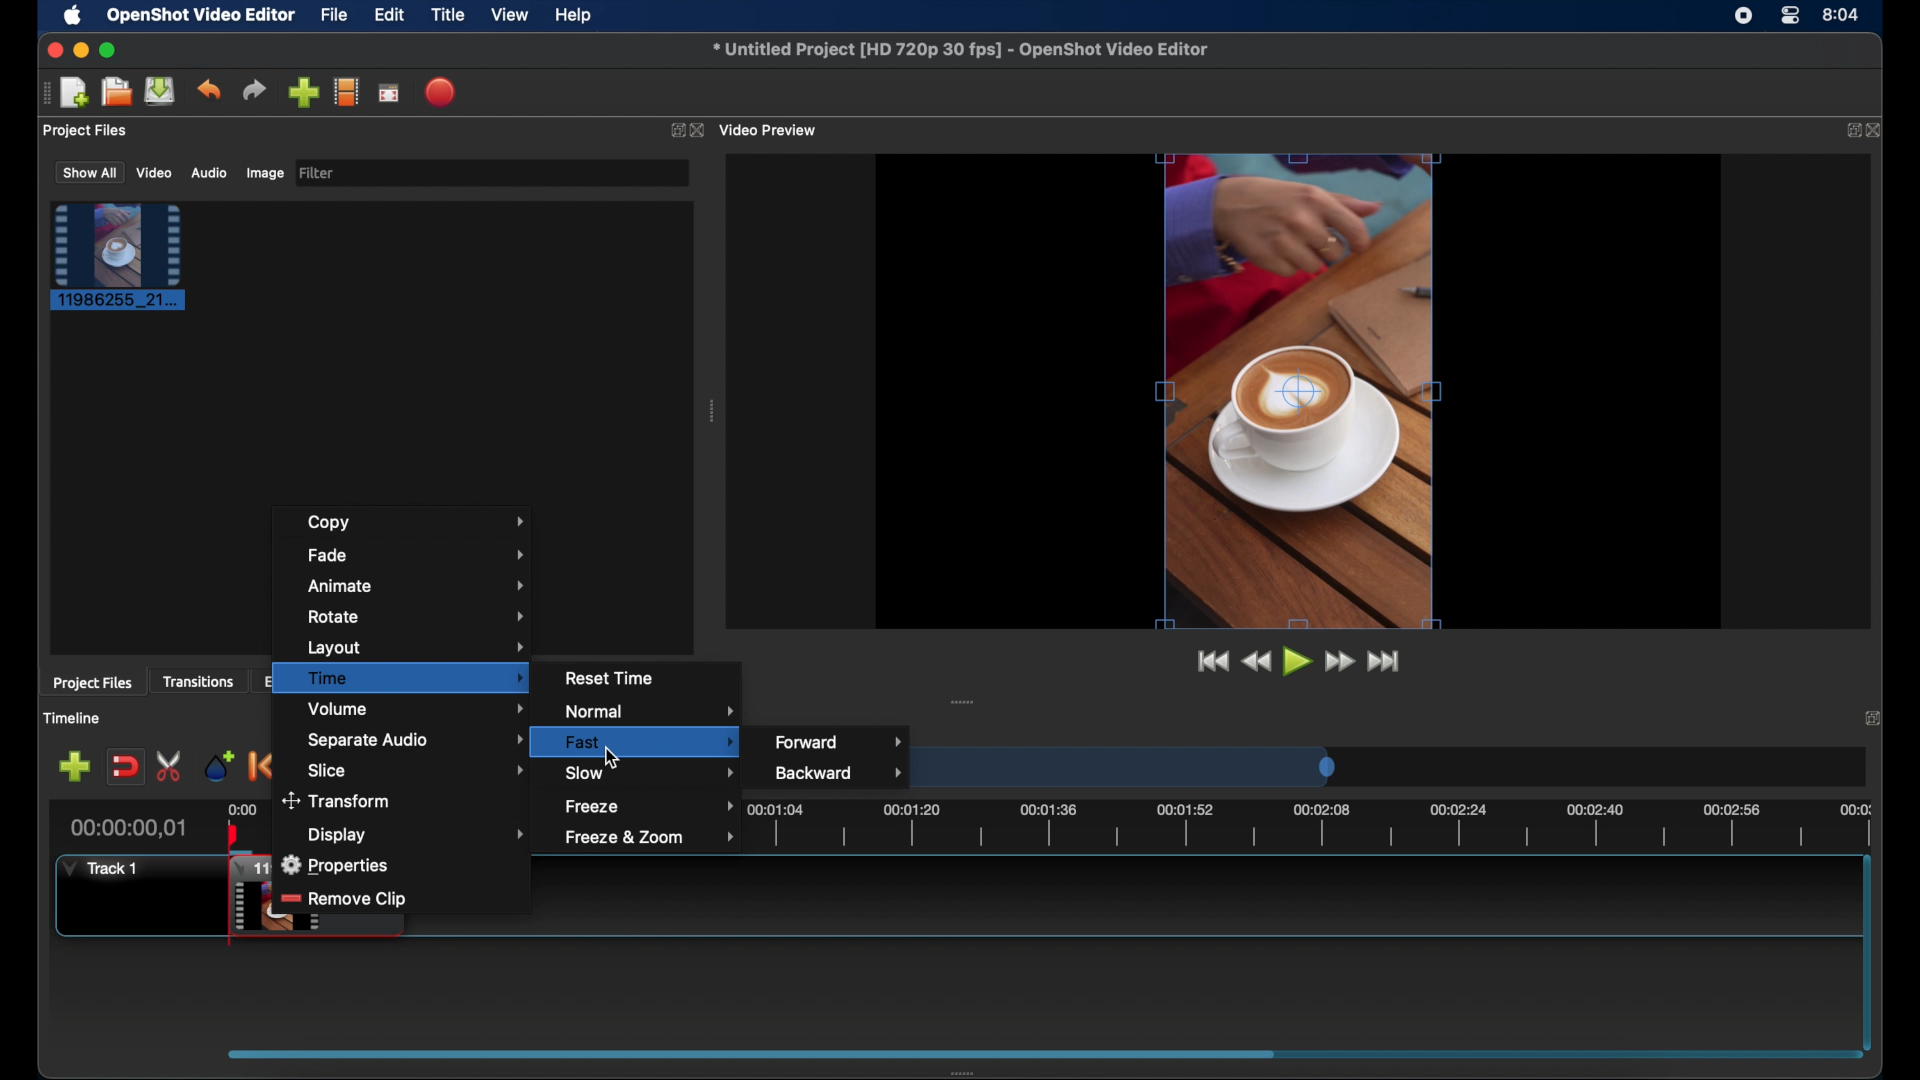 The height and width of the screenshot is (1080, 1920). What do you see at coordinates (81, 50) in the screenshot?
I see `minimize` at bounding box center [81, 50].